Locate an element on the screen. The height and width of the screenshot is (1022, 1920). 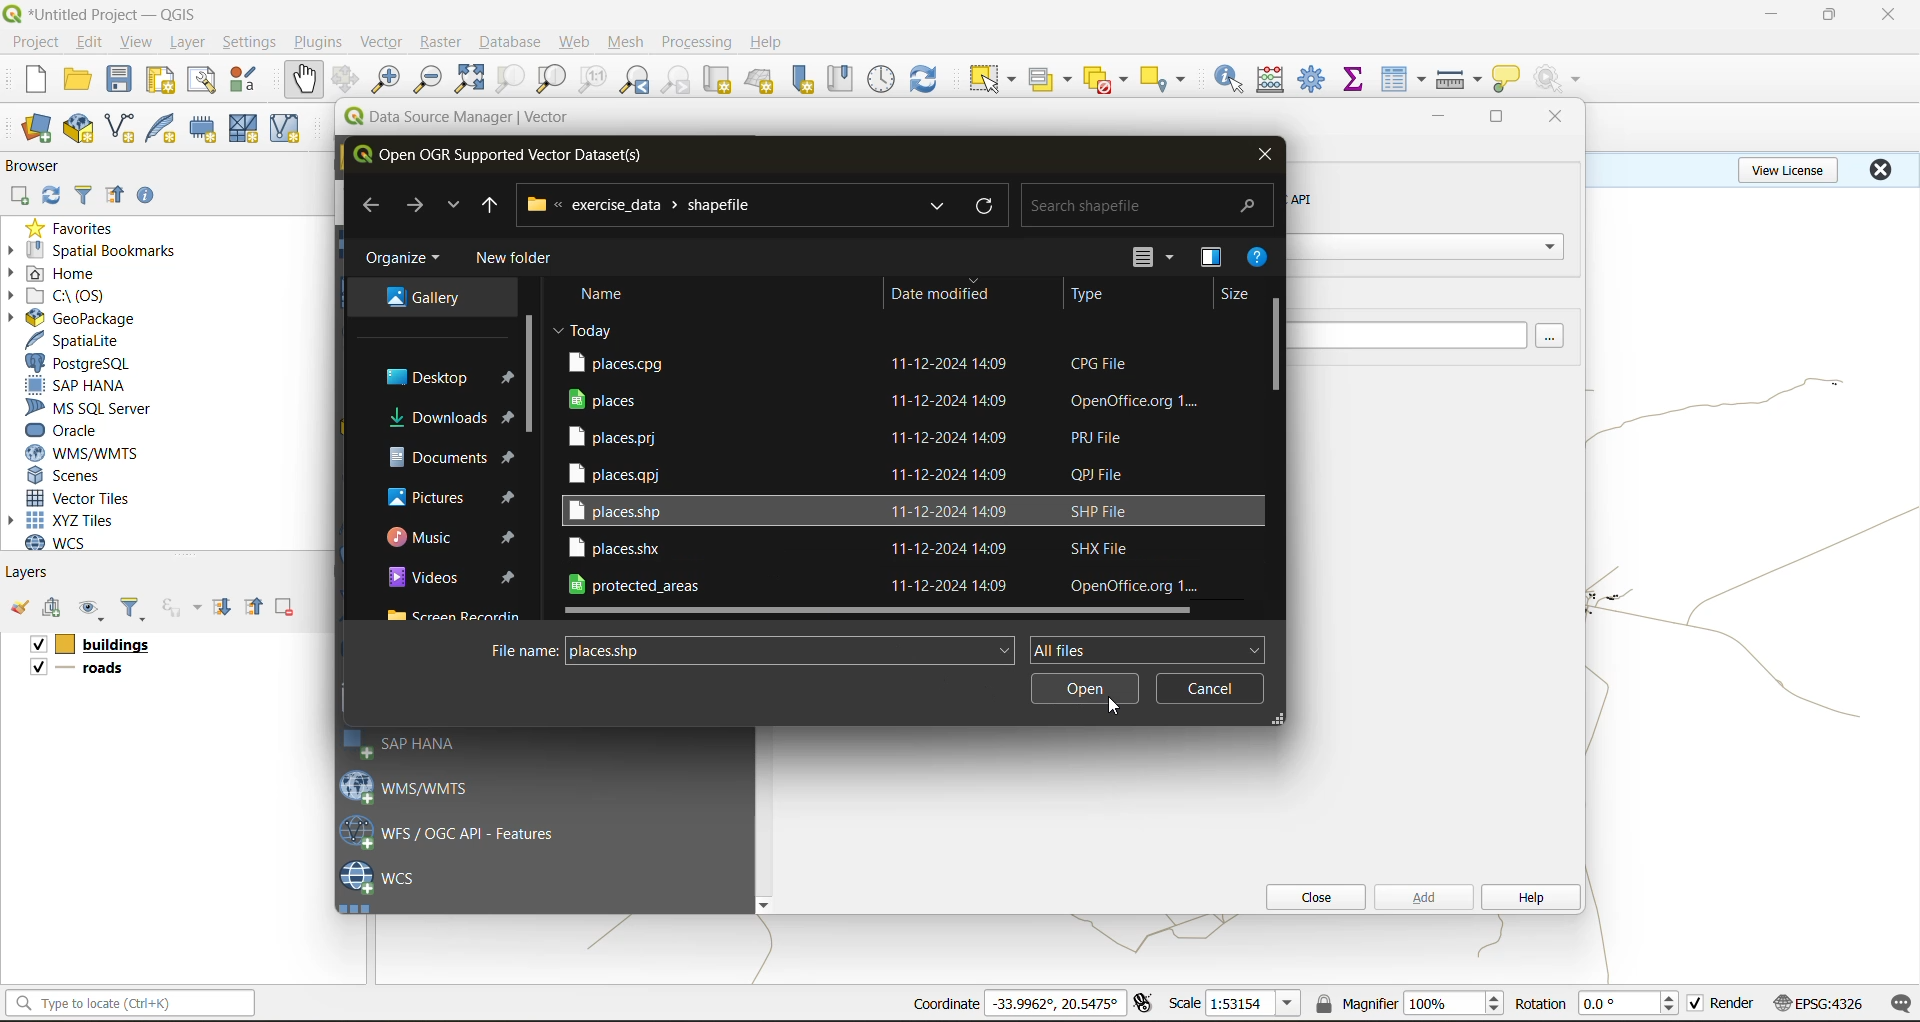
help is located at coordinates (1529, 899).